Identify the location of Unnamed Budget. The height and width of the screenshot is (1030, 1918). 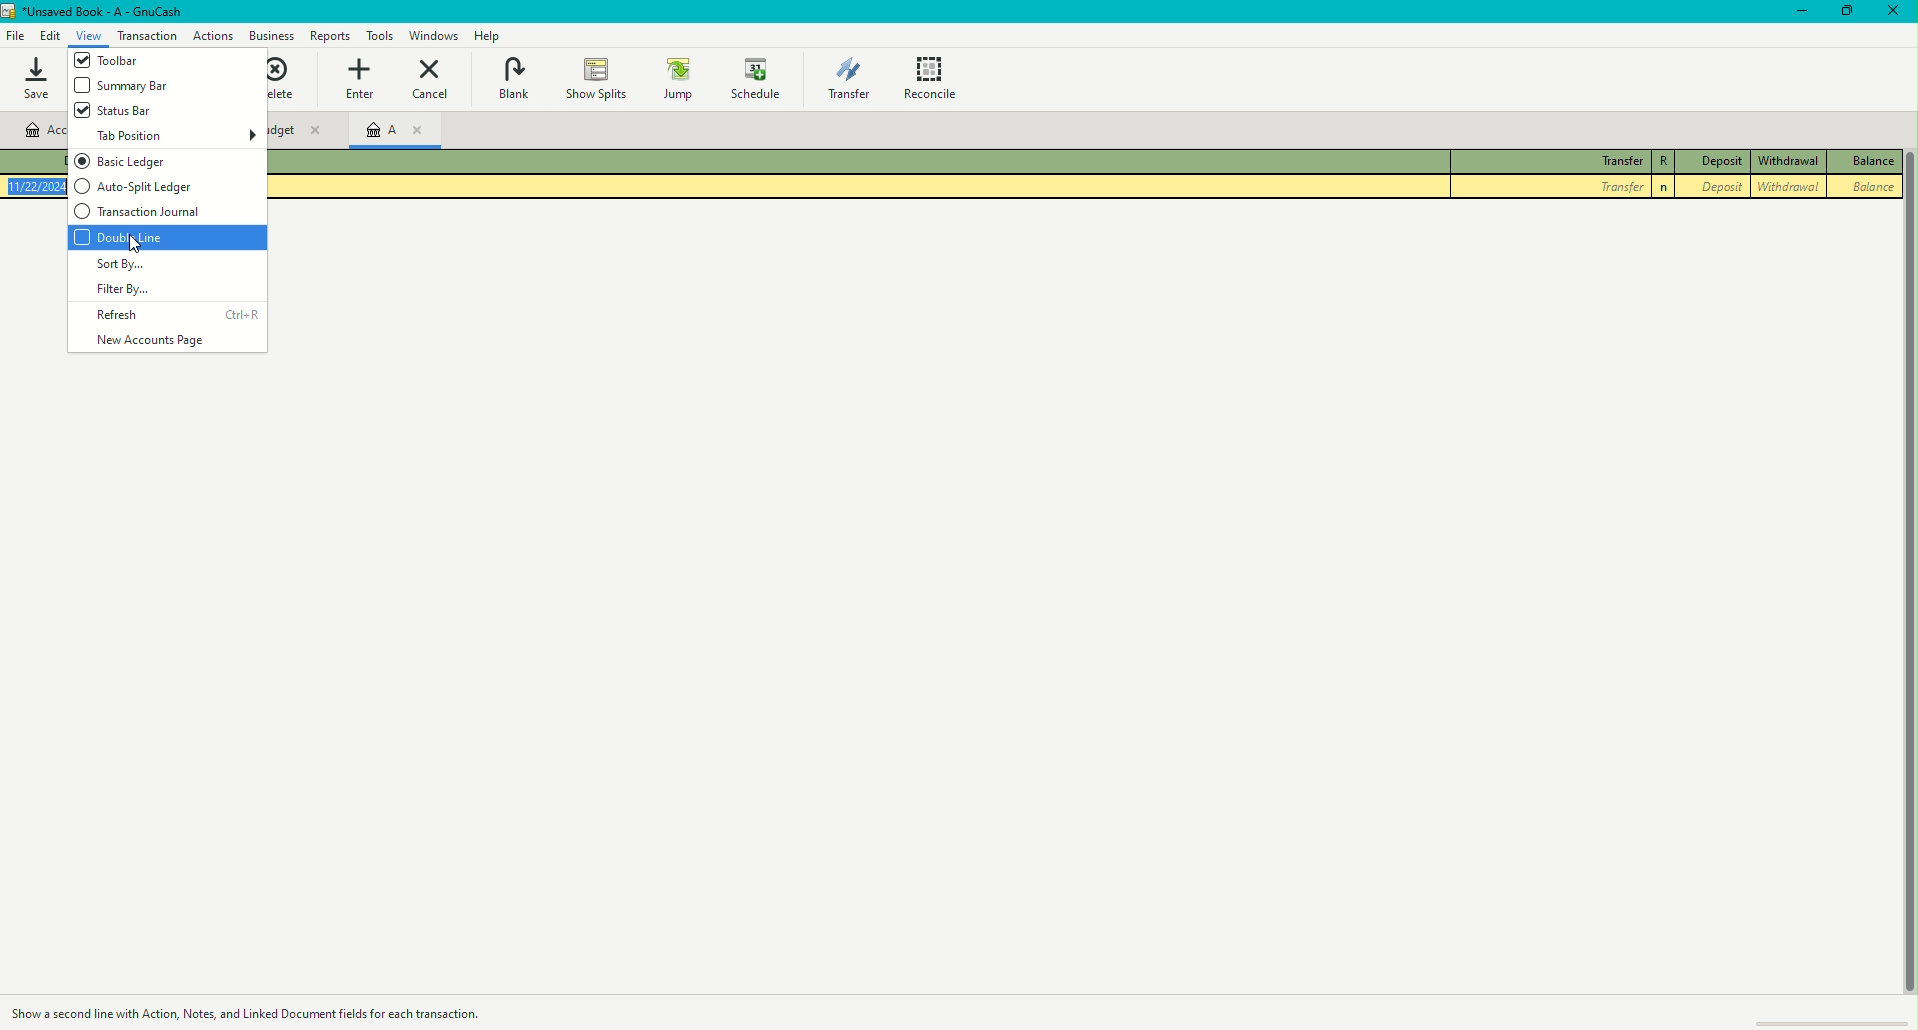
(300, 130).